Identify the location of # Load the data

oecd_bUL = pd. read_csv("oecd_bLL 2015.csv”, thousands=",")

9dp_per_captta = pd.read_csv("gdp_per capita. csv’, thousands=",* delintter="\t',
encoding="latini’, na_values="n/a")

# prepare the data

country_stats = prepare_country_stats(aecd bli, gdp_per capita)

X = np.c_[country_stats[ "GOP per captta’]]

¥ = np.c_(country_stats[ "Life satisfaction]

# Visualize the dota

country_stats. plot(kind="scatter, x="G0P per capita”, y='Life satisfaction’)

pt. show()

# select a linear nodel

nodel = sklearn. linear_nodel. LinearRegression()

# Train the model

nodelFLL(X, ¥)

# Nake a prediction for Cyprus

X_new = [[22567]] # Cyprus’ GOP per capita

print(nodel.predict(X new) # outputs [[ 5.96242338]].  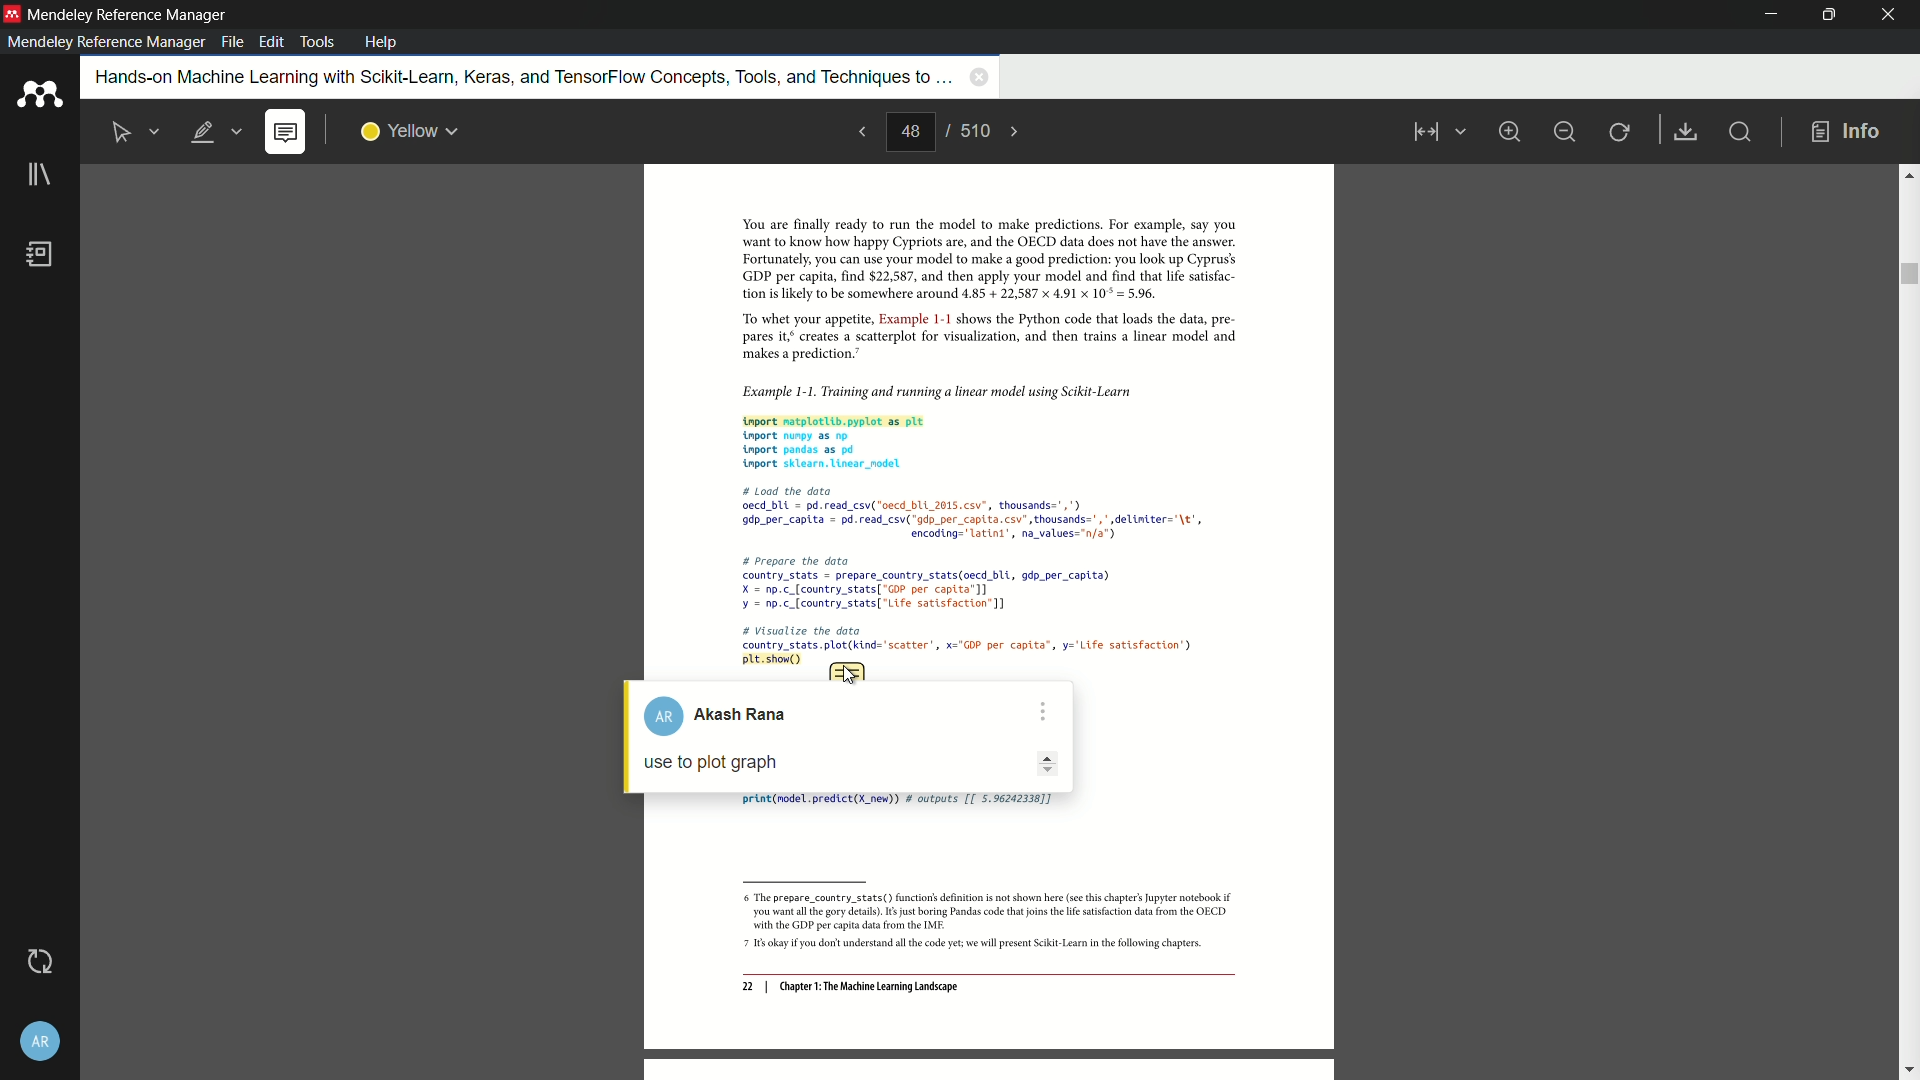
(977, 572).